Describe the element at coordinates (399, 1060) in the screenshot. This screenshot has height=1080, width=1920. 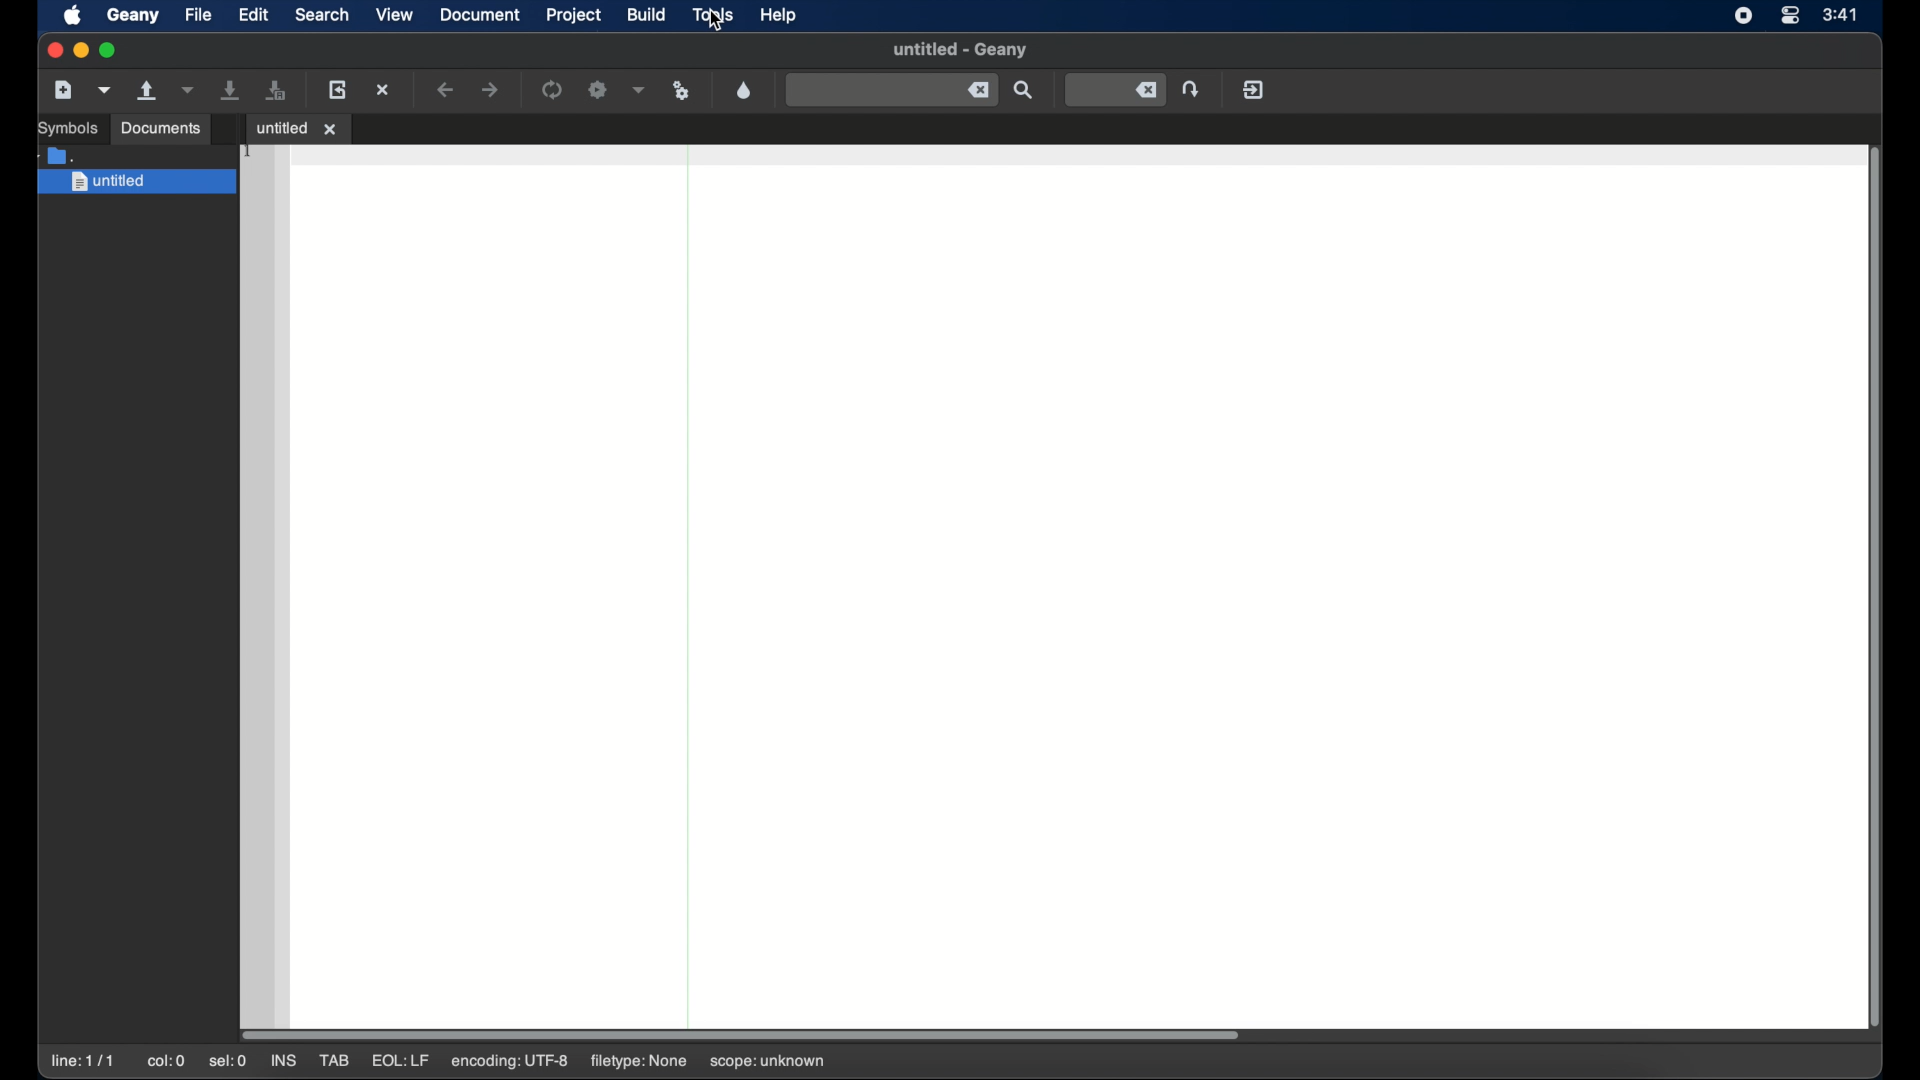
I see `eql: lf` at that location.